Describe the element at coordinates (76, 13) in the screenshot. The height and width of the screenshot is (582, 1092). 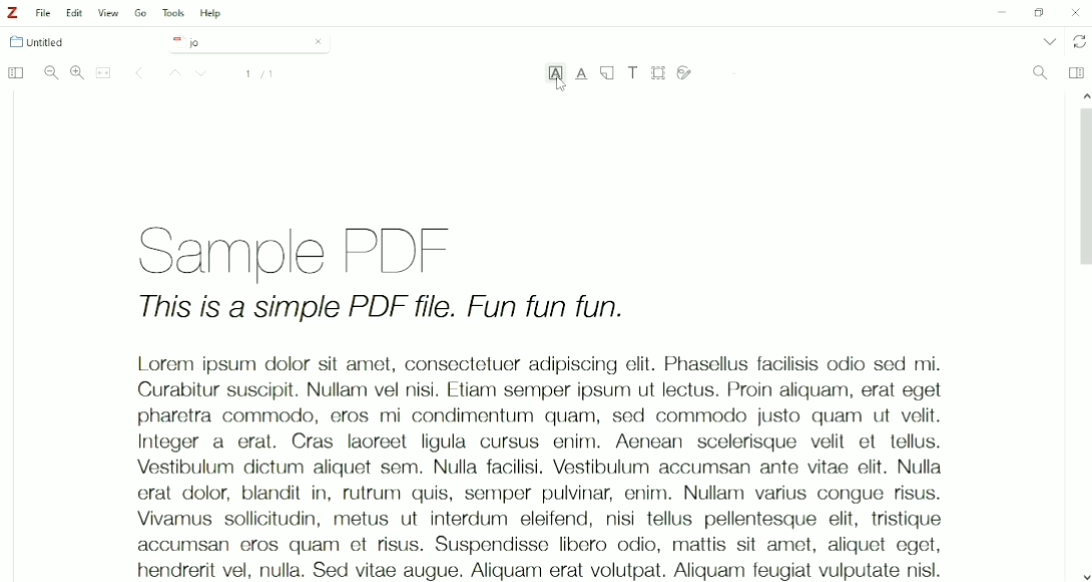
I see `Edit` at that location.